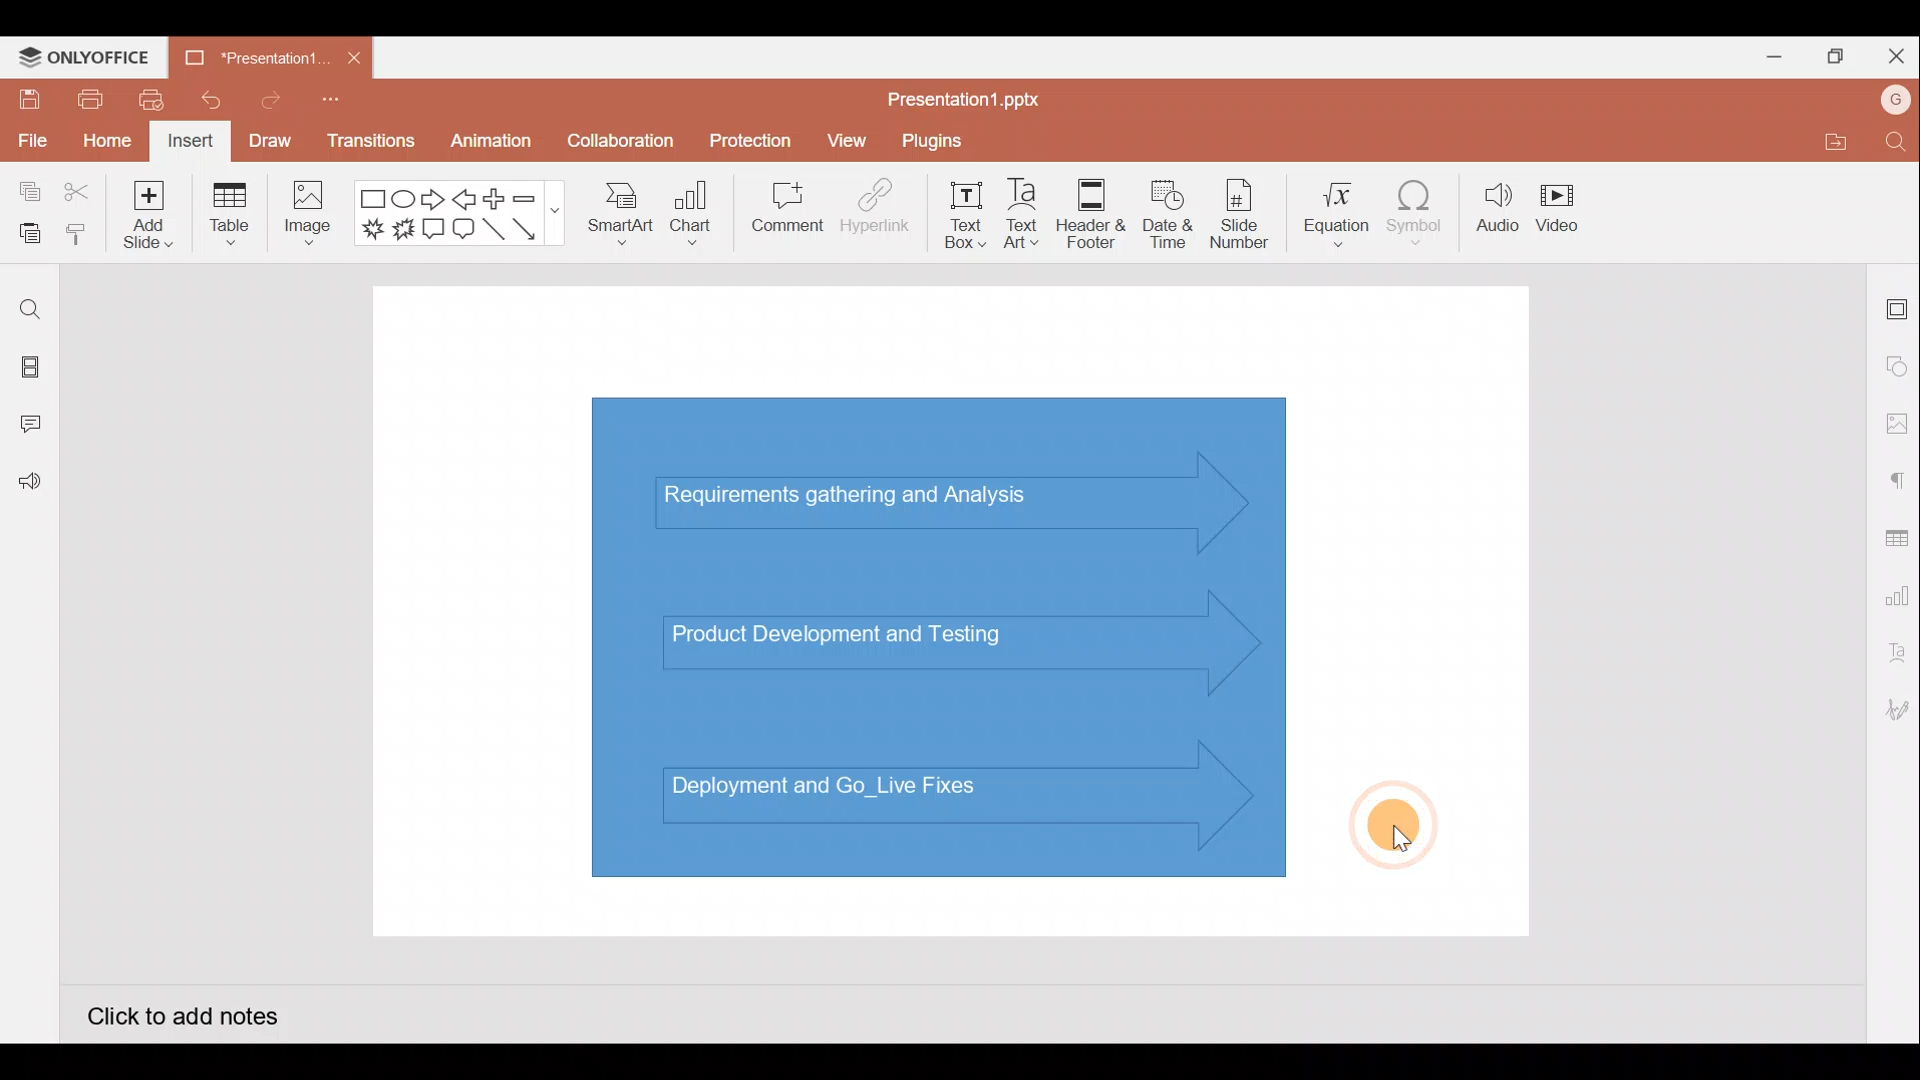 Image resolution: width=1920 pixels, height=1080 pixels. I want to click on Slide settings, so click(1898, 305).